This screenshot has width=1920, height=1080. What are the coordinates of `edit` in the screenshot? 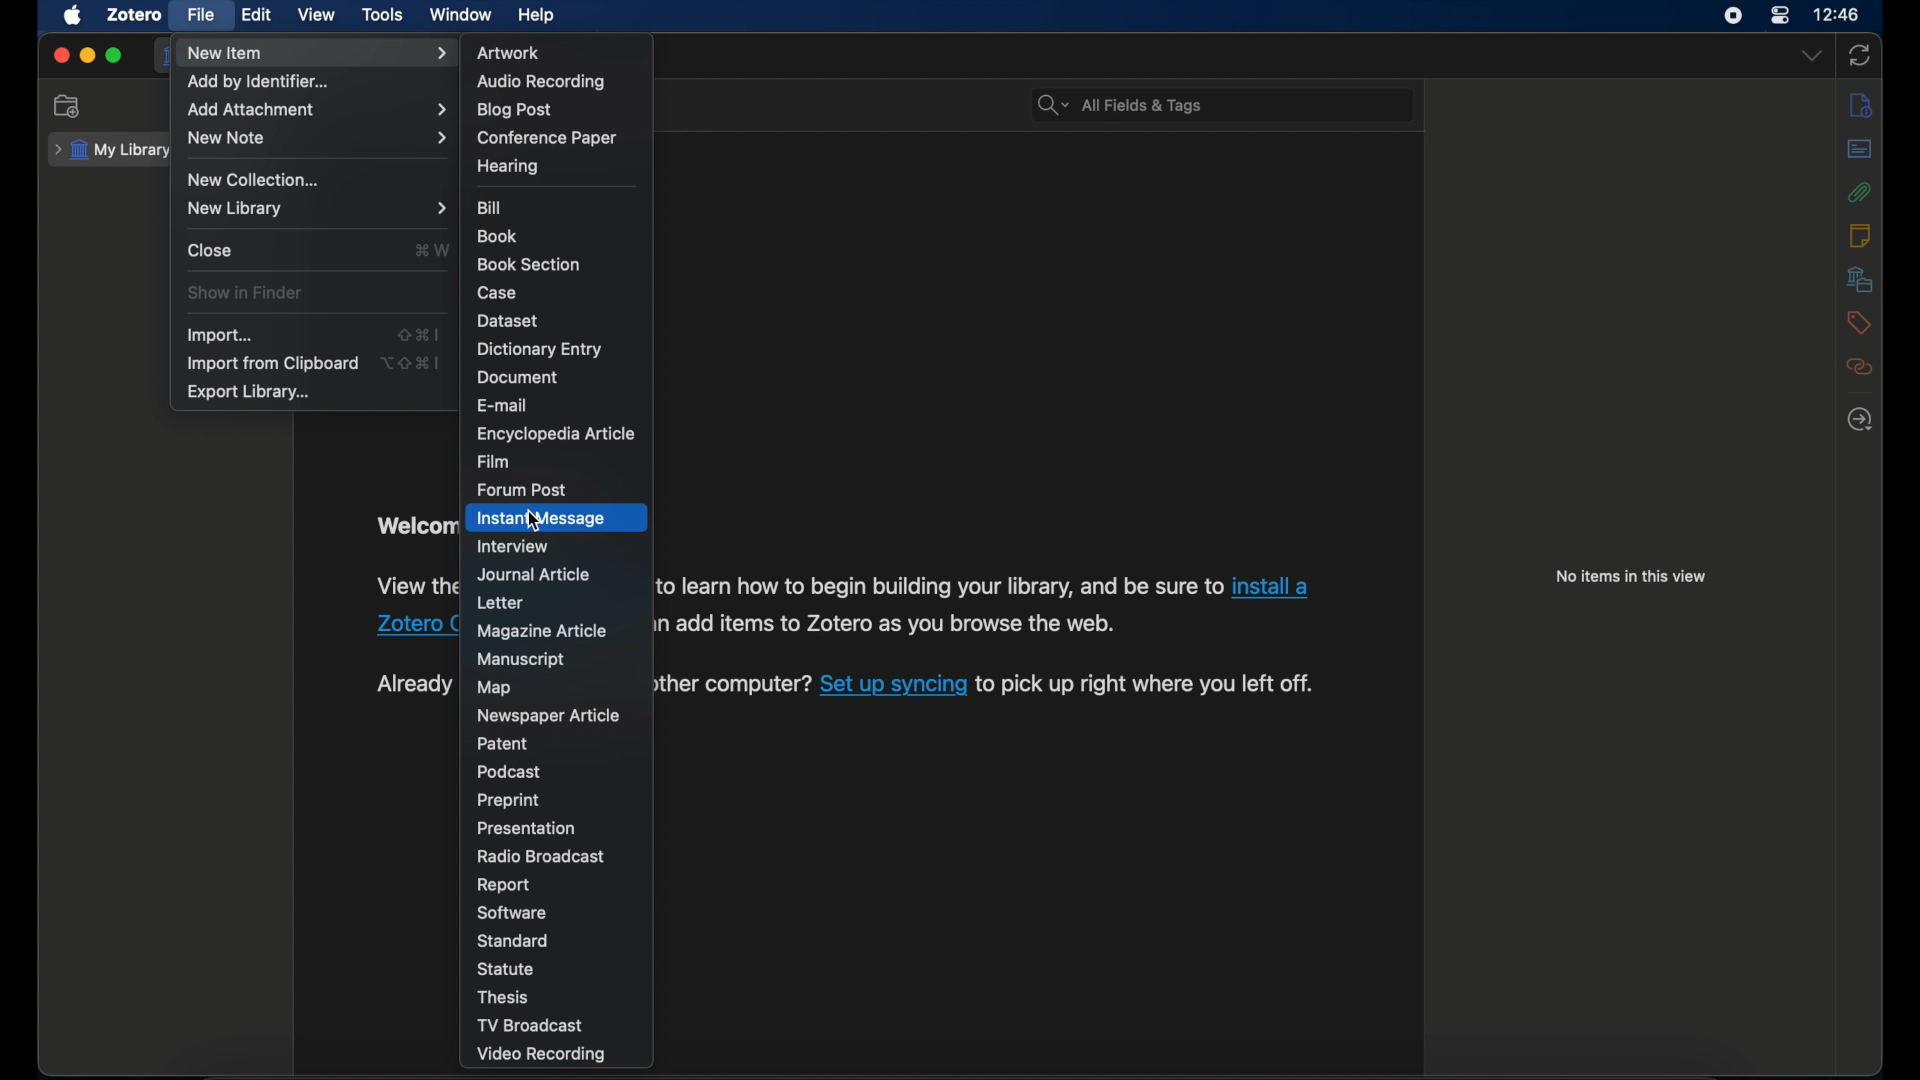 It's located at (258, 15).